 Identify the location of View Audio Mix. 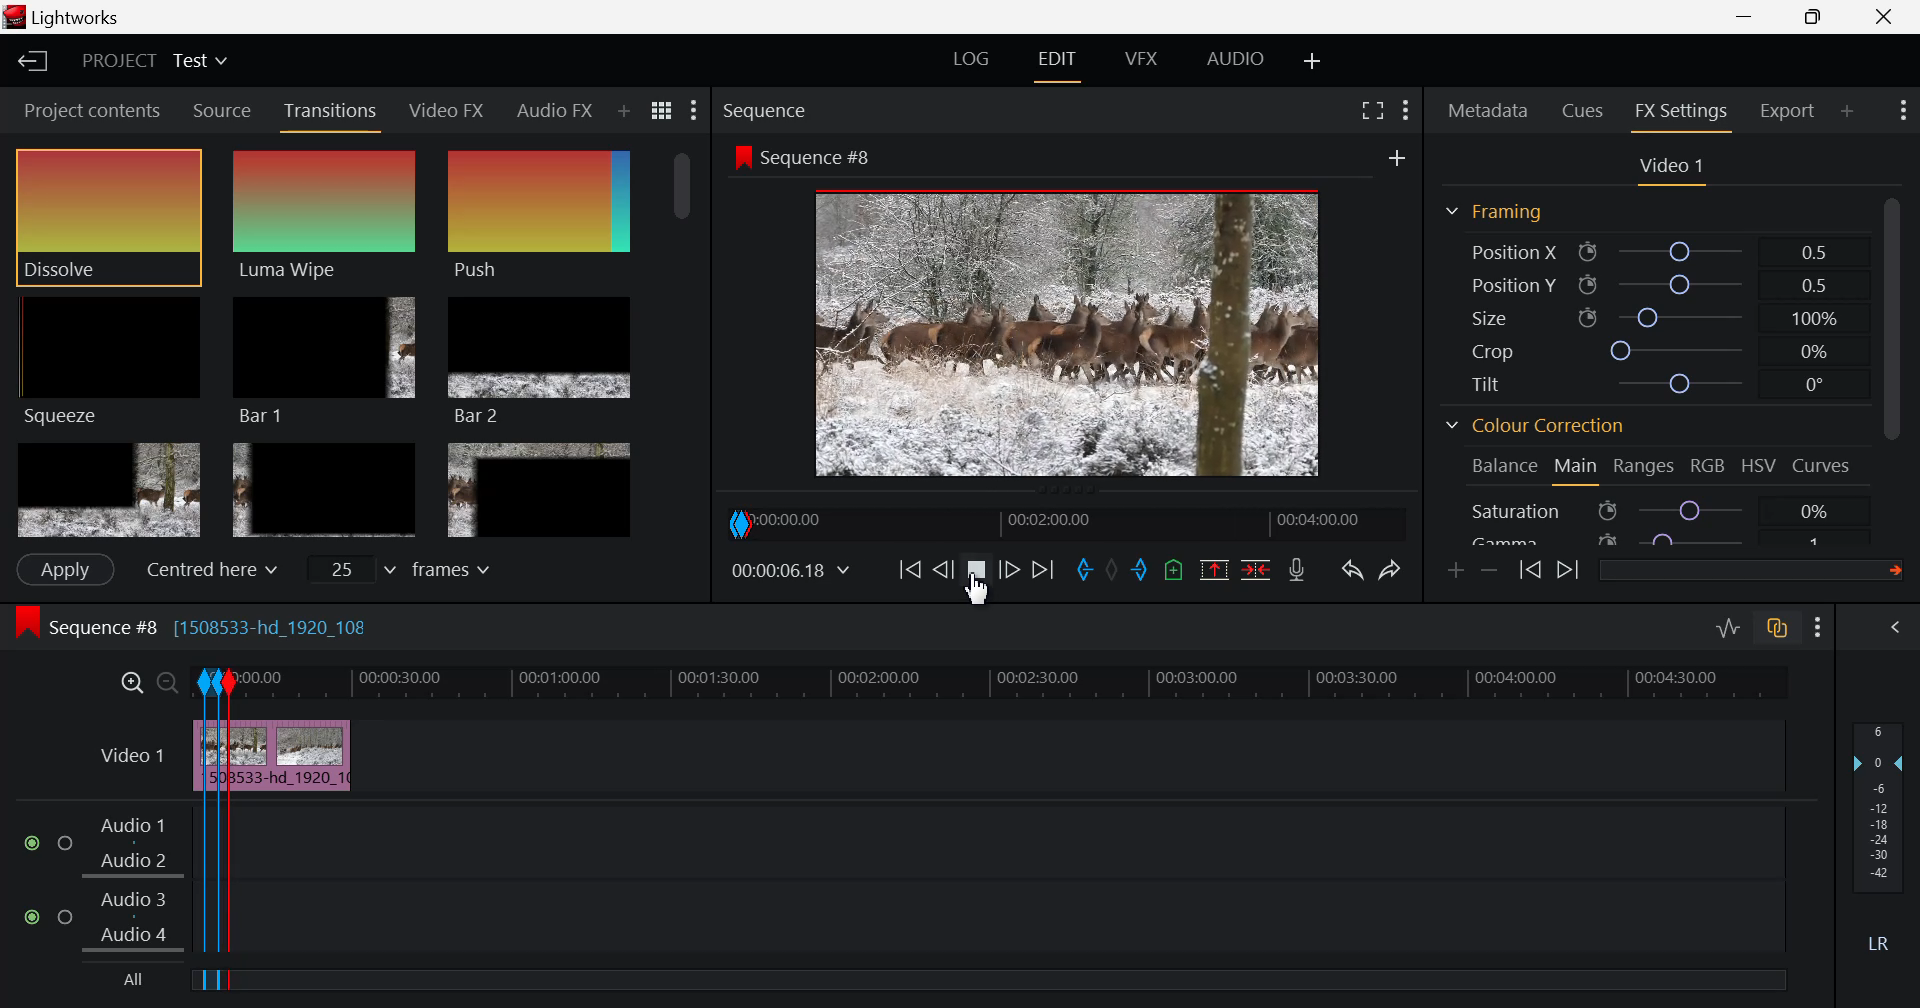
(1898, 629).